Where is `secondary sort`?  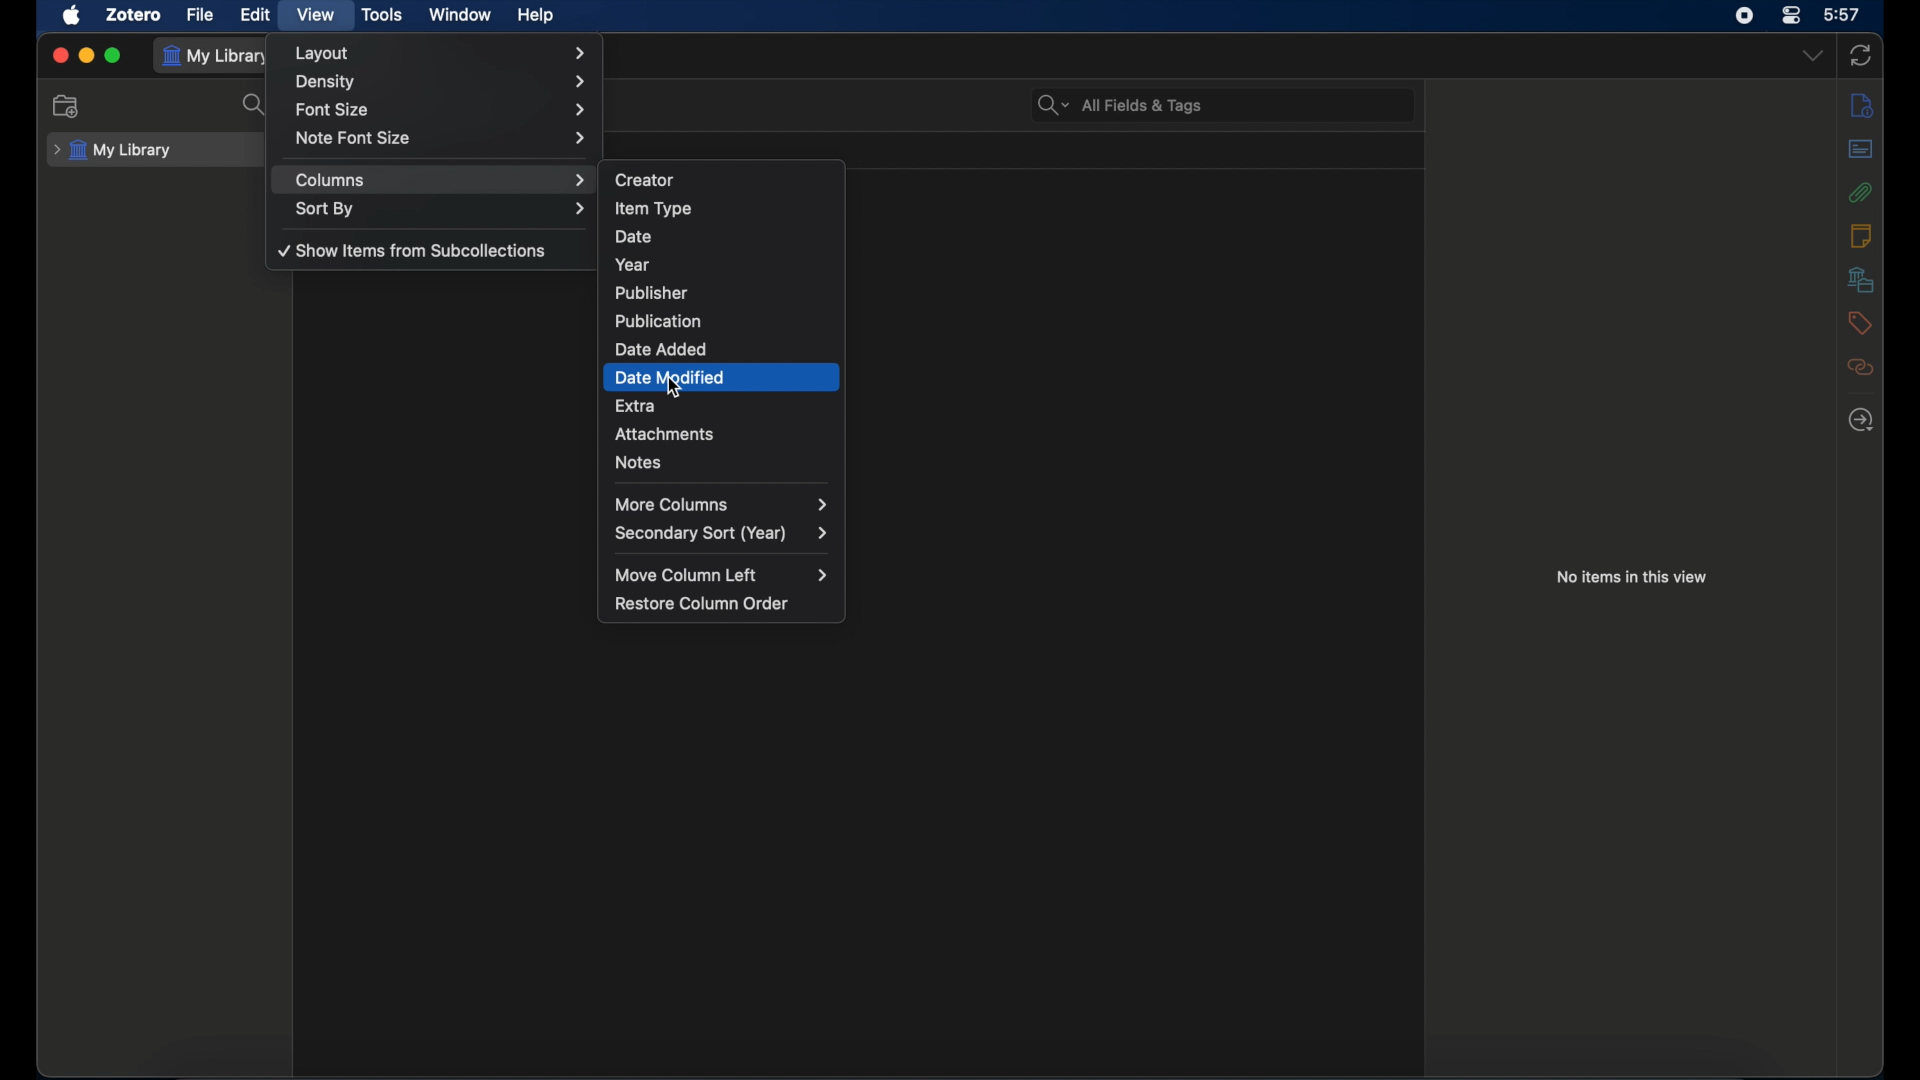 secondary sort is located at coordinates (721, 534).